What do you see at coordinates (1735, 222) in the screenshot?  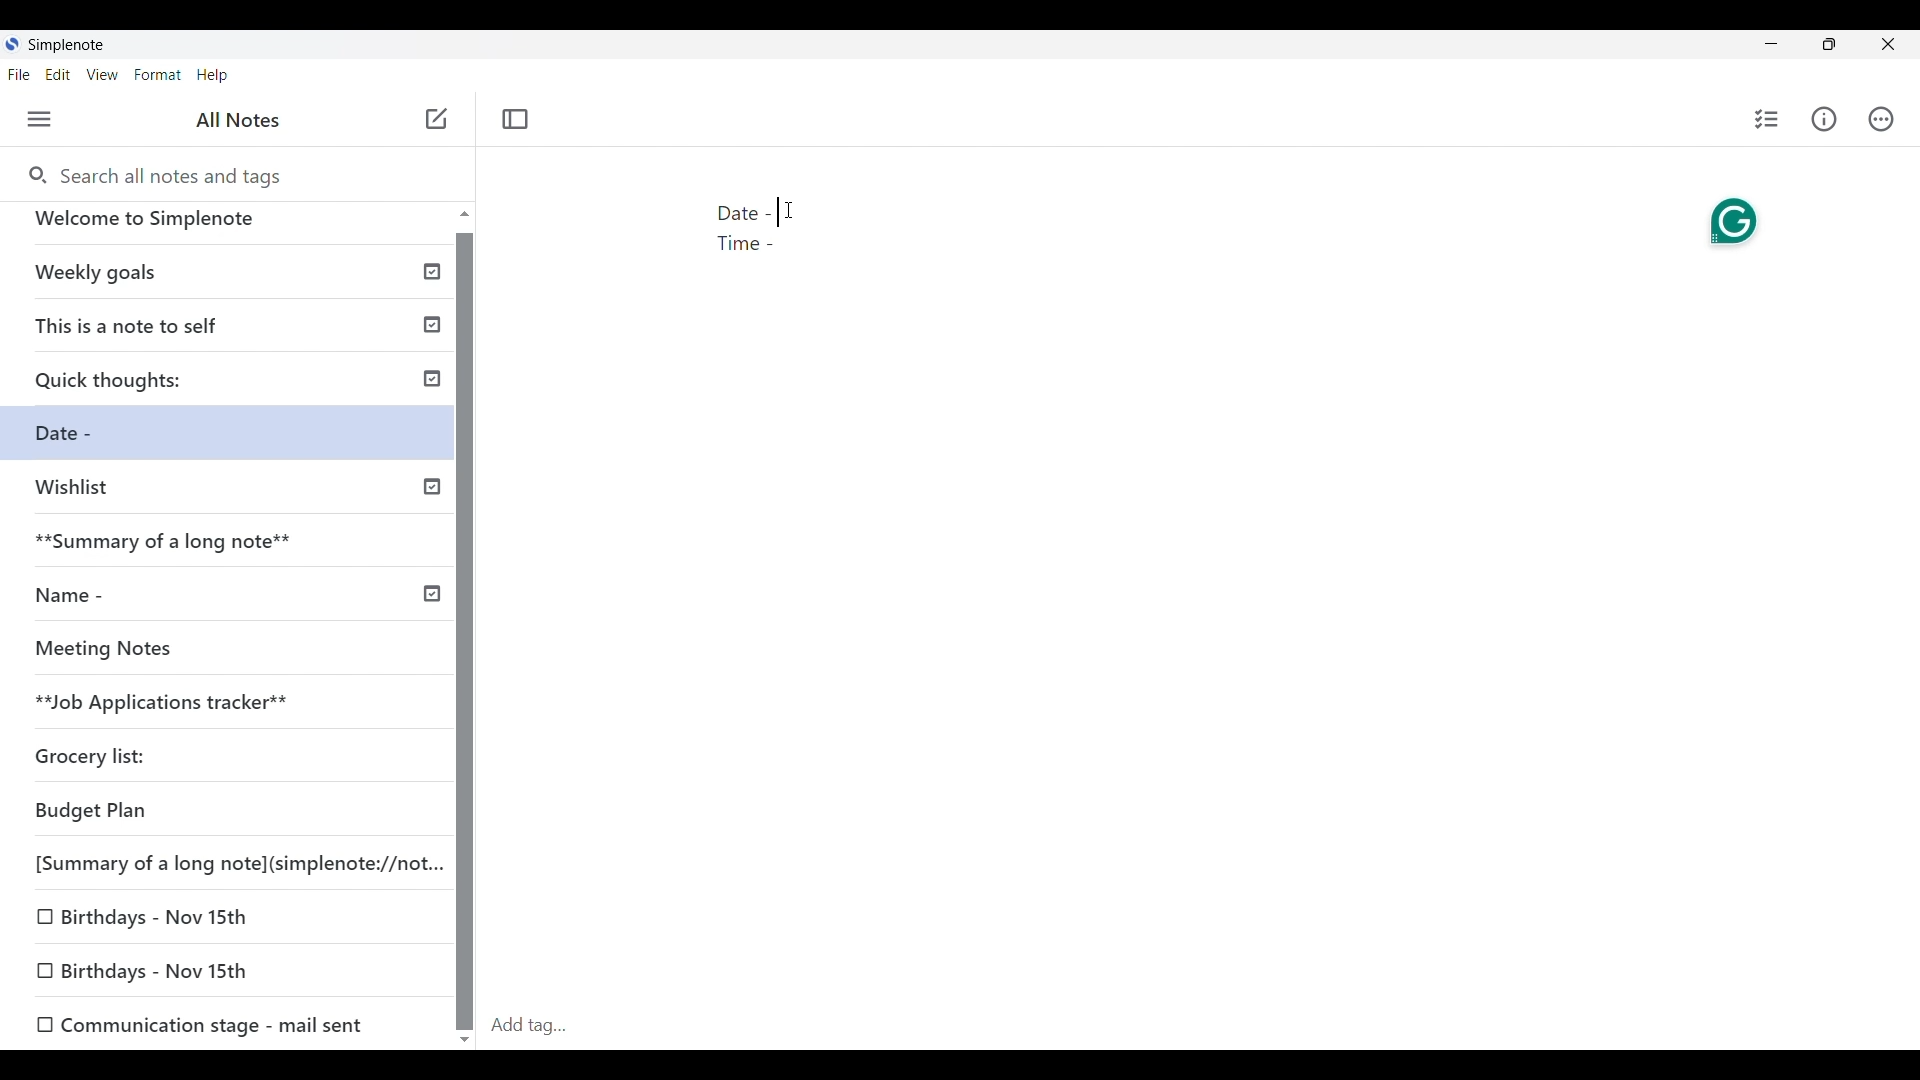 I see `Grammarly extension` at bounding box center [1735, 222].